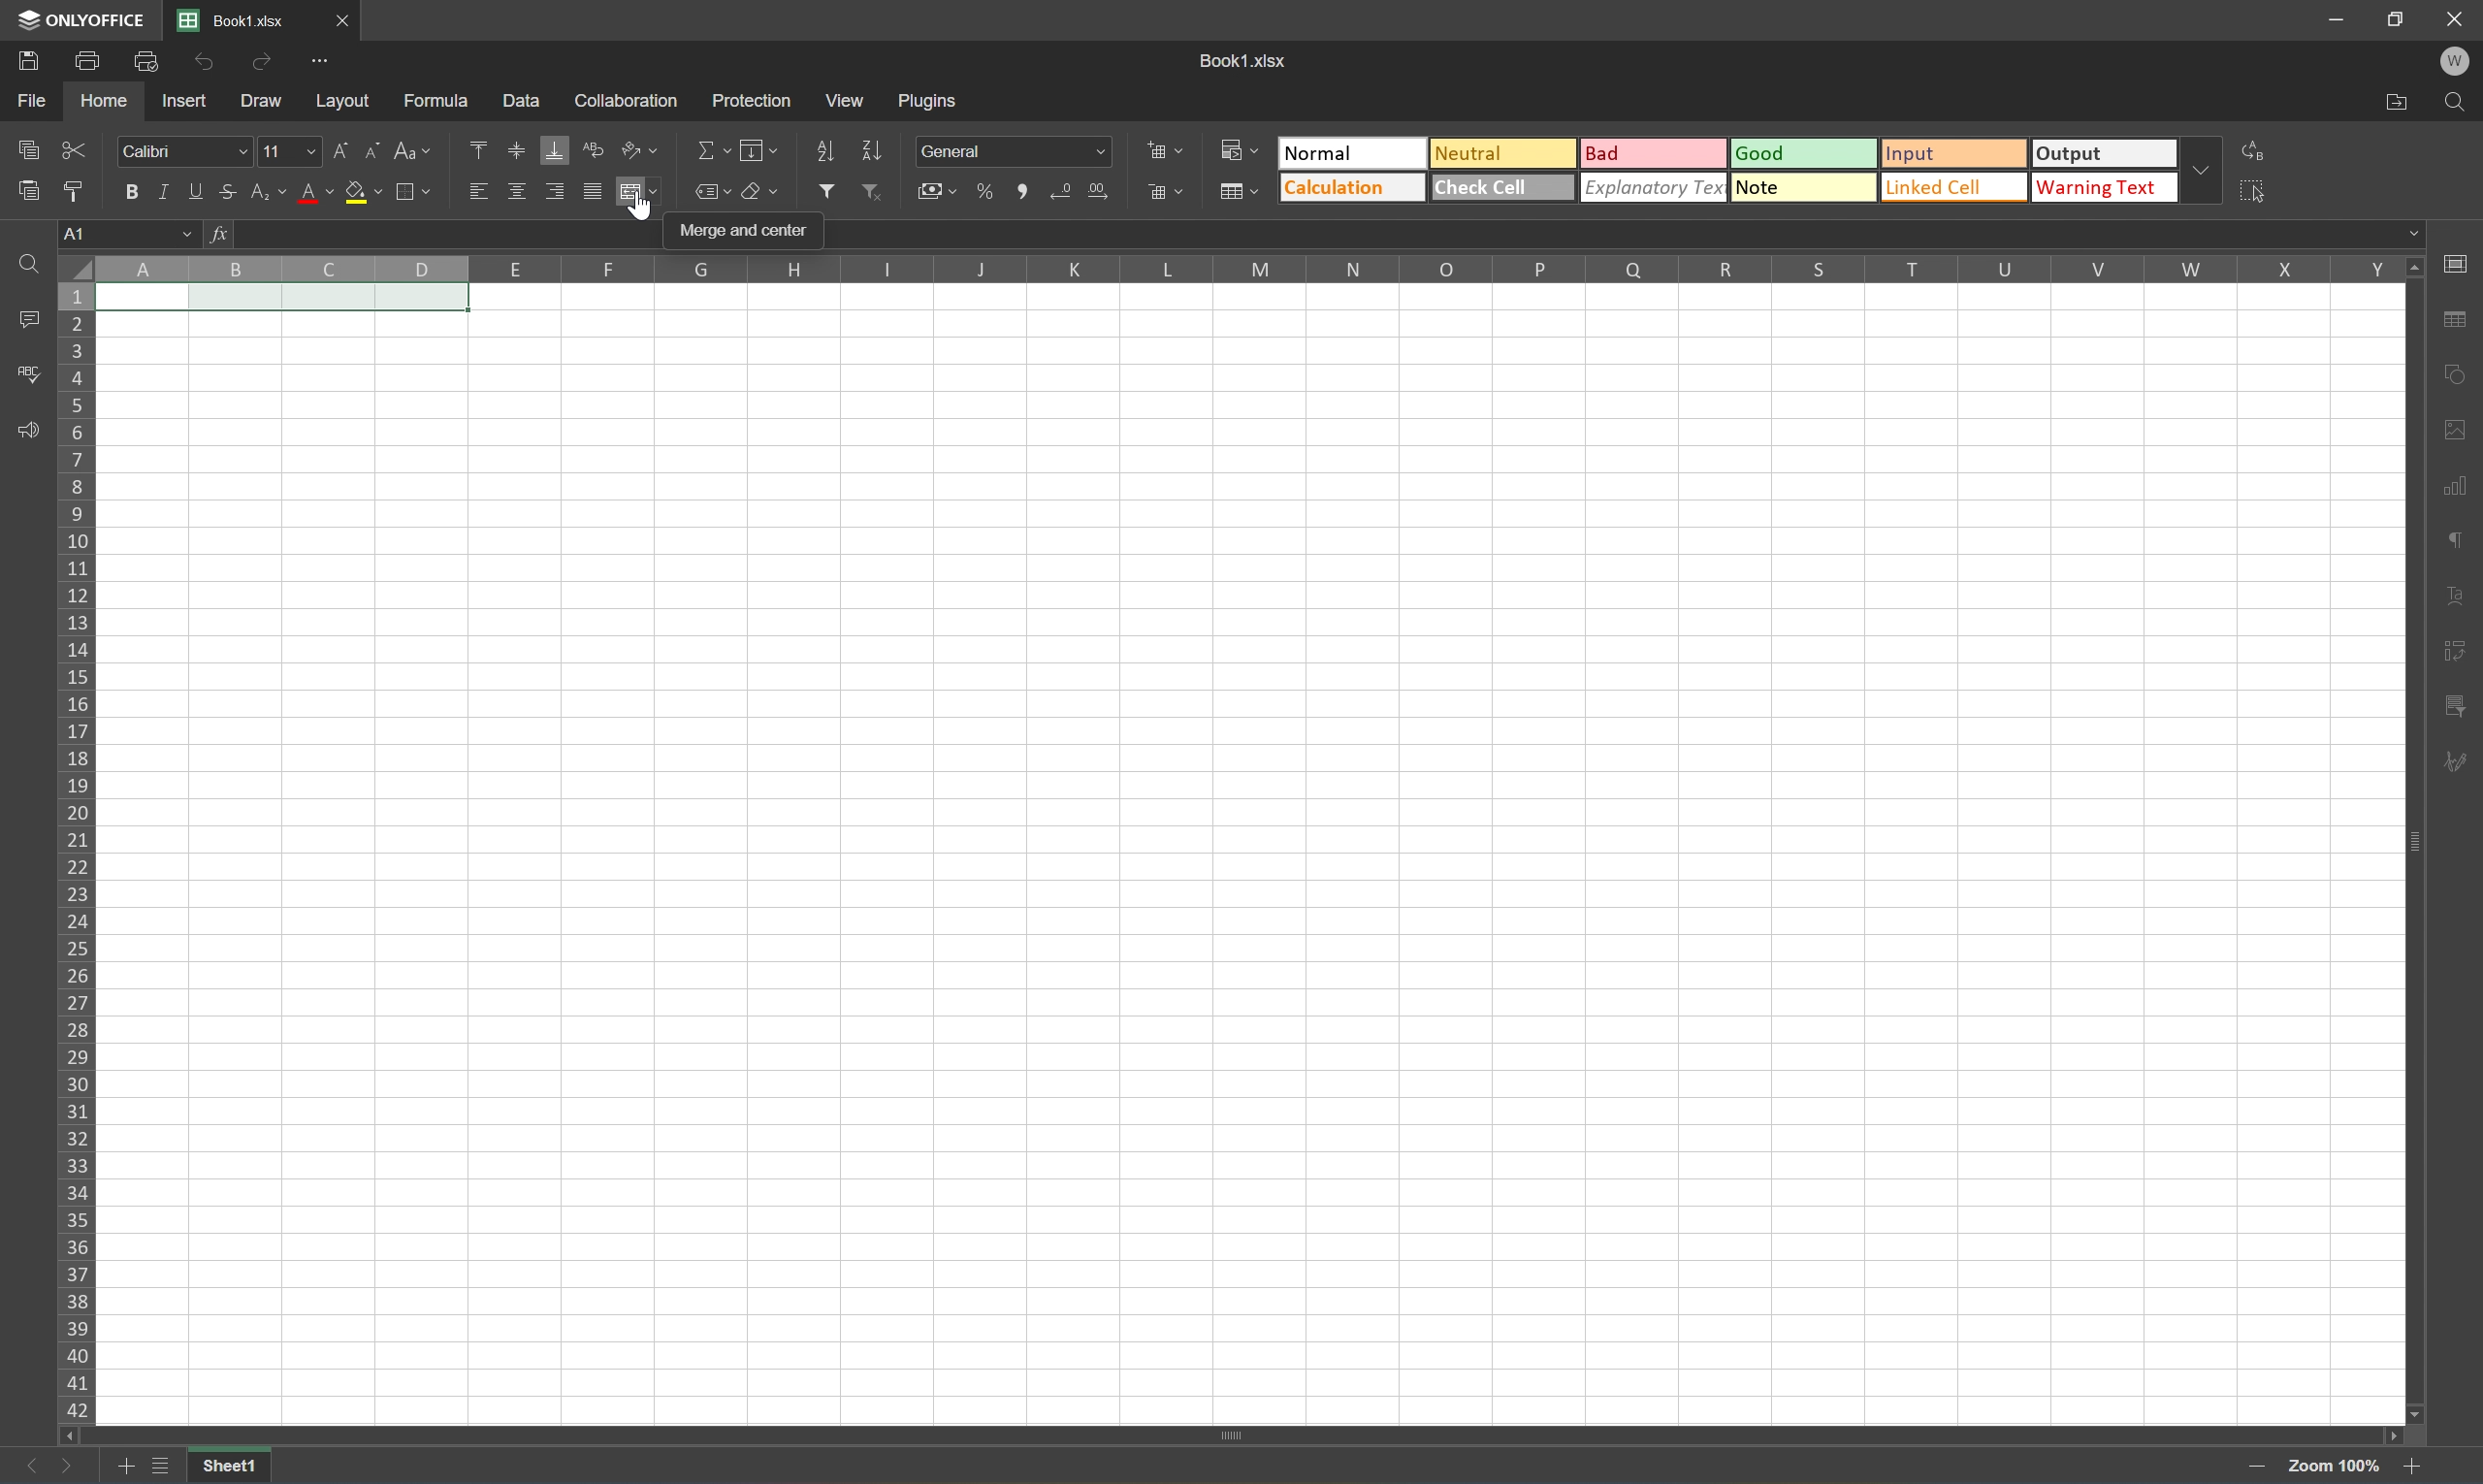  I want to click on Close, so click(2454, 19).